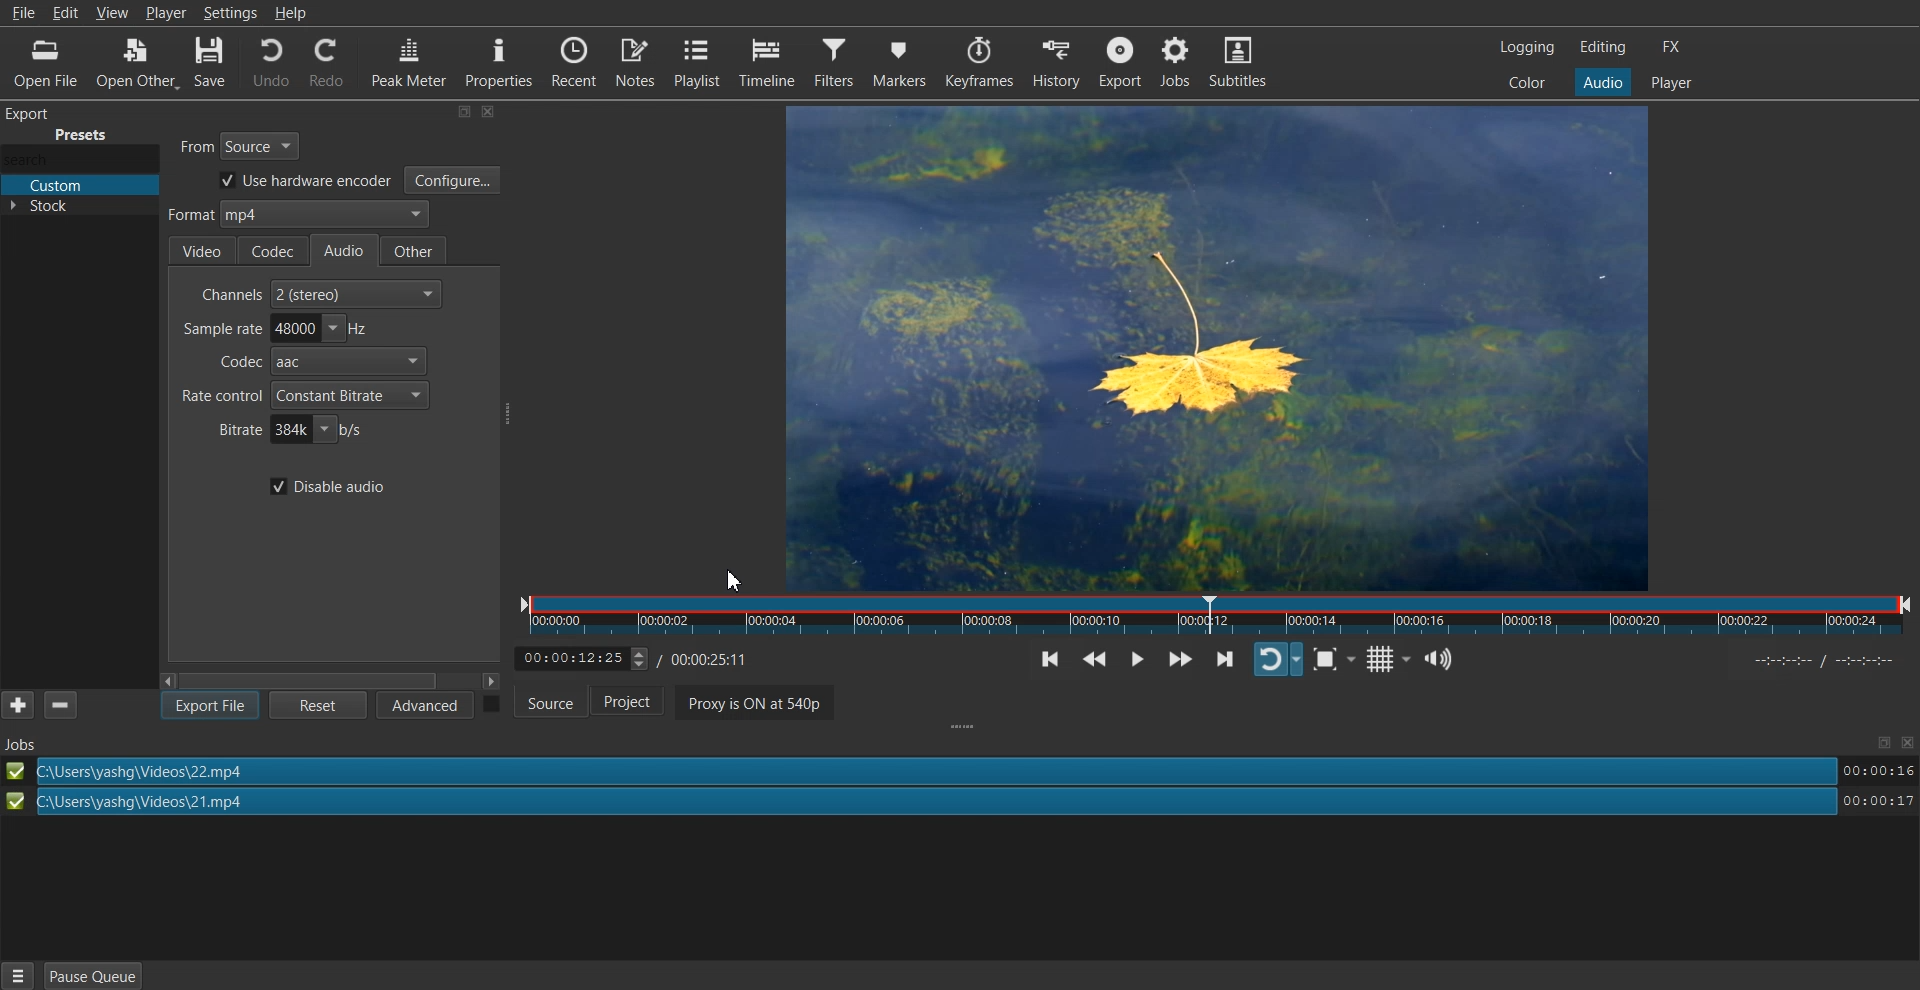 This screenshot has width=1920, height=990. What do you see at coordinates (767, 61) in the screenshot?
I see `Timeline` at bounding box center [767, 61].